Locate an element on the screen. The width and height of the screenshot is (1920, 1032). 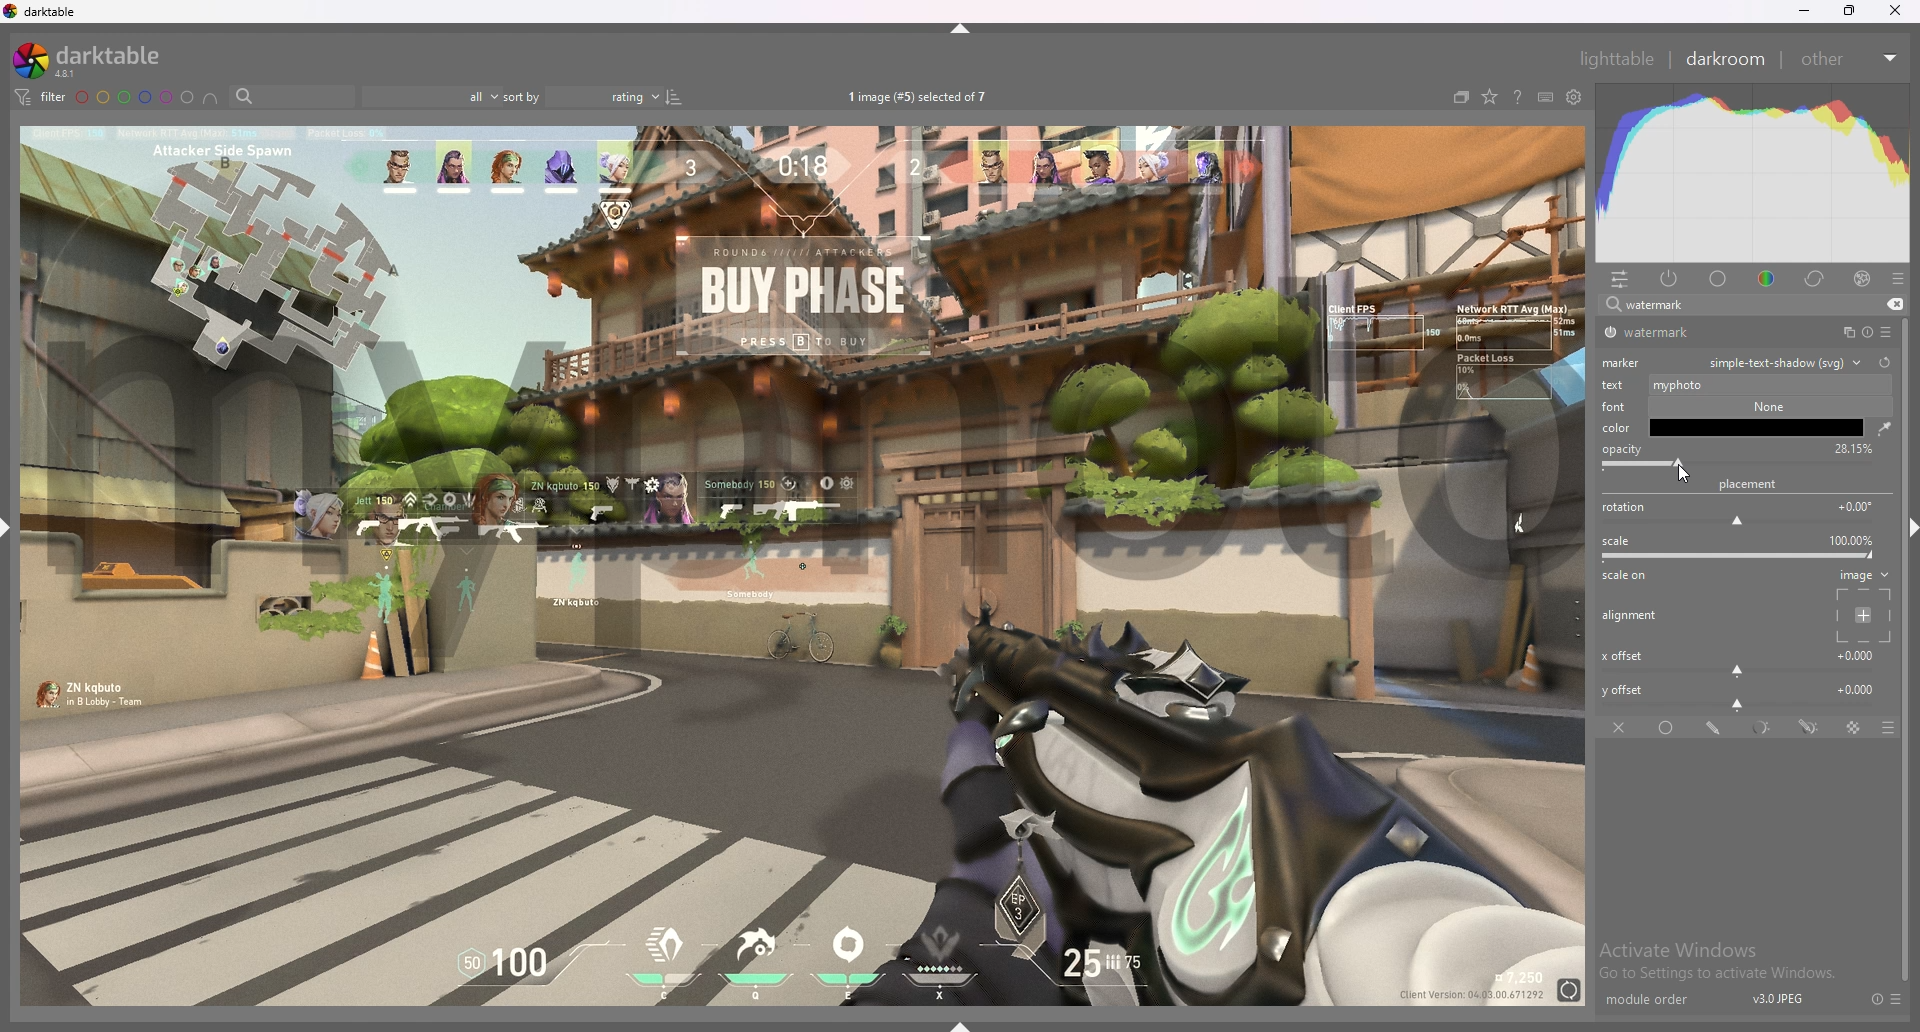
color is located at coordinates (1770, 277).